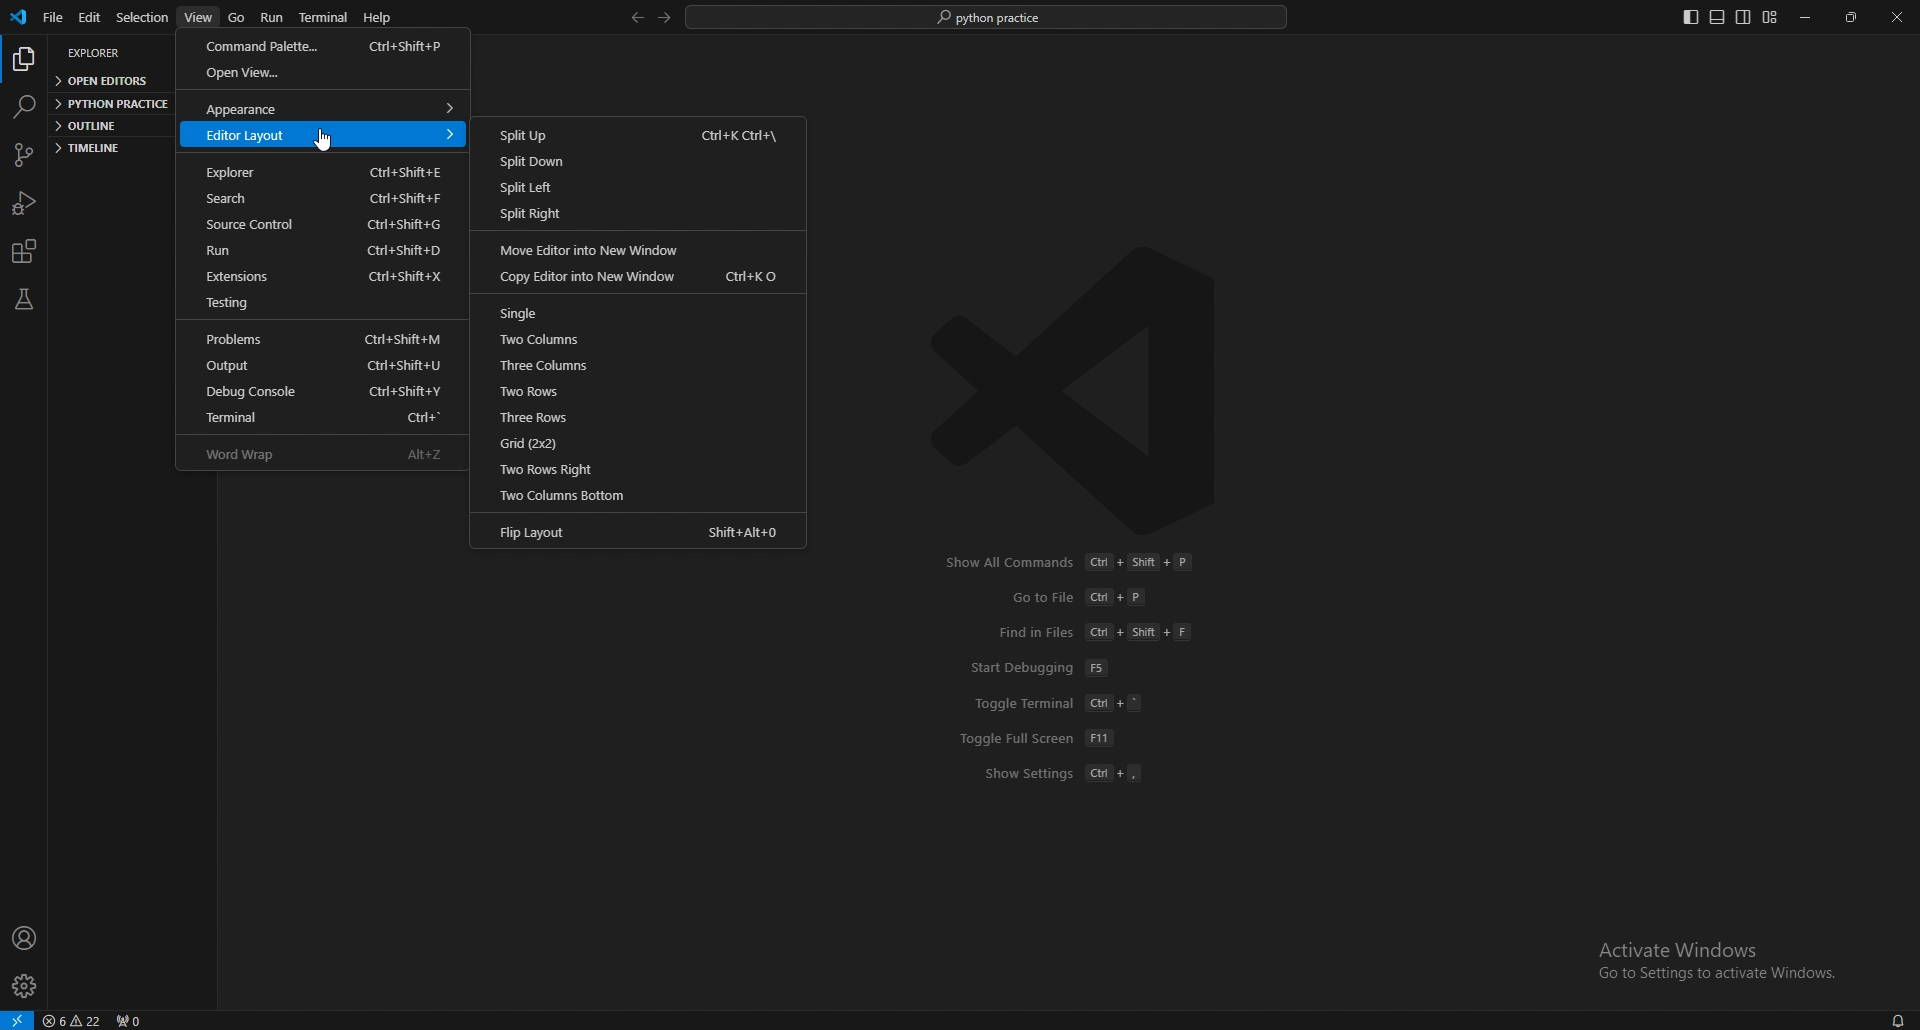 The width and height of the screenshot is (1920, 1030). What do you see at coordinates (1038, 738) in the screenshot?
I see `toggle full screen f11` at bounding box center [1038, 738].